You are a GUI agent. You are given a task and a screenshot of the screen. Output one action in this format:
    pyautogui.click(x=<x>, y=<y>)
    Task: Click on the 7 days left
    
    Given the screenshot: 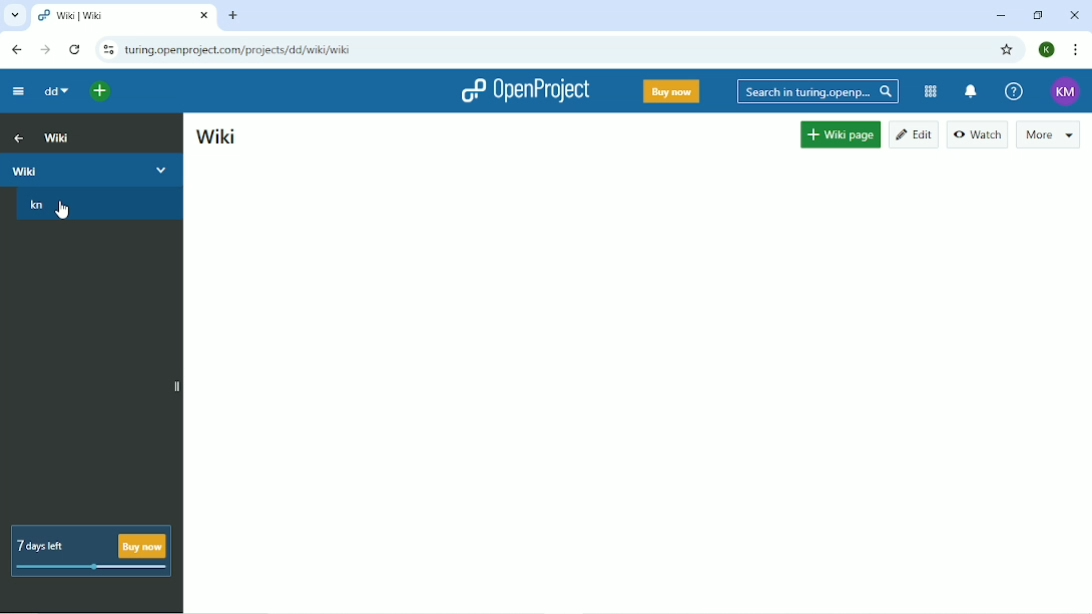 What is the action you would take?
    pyautogui.click(x=61, y=540)
    